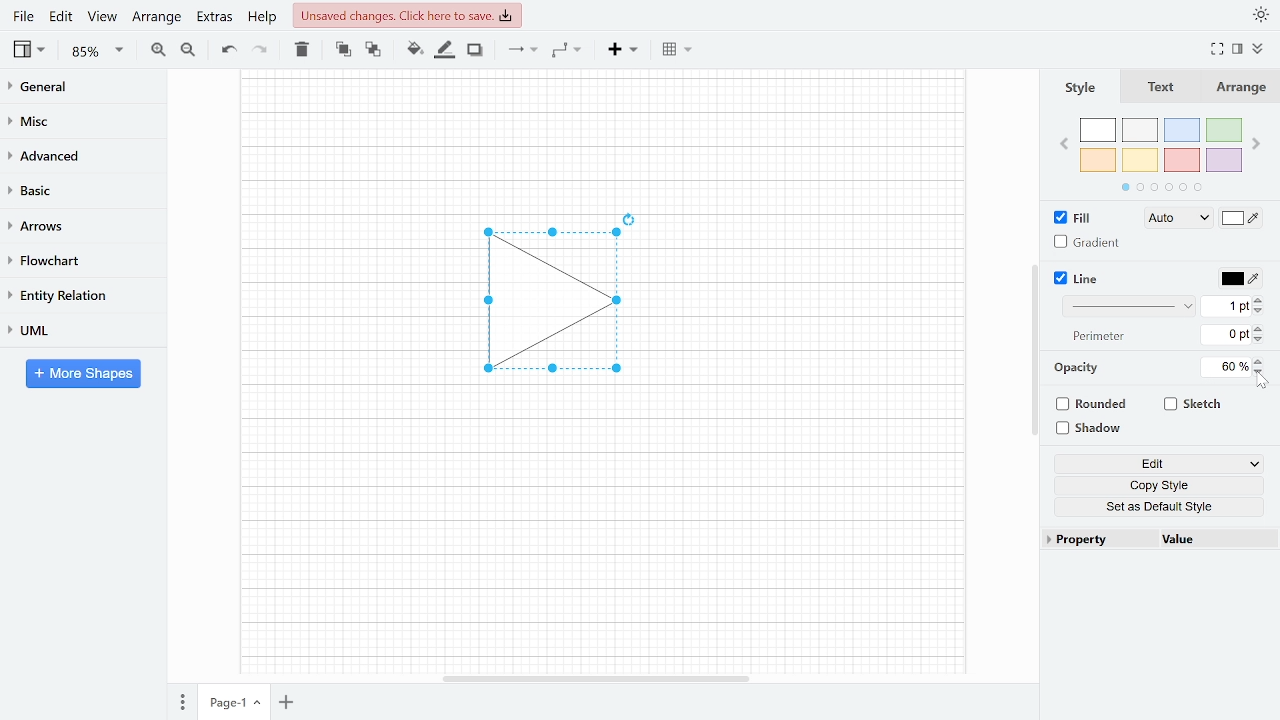  Describe the element at coordinates (371, 48) in the screenshot. I see `To back` at that location.